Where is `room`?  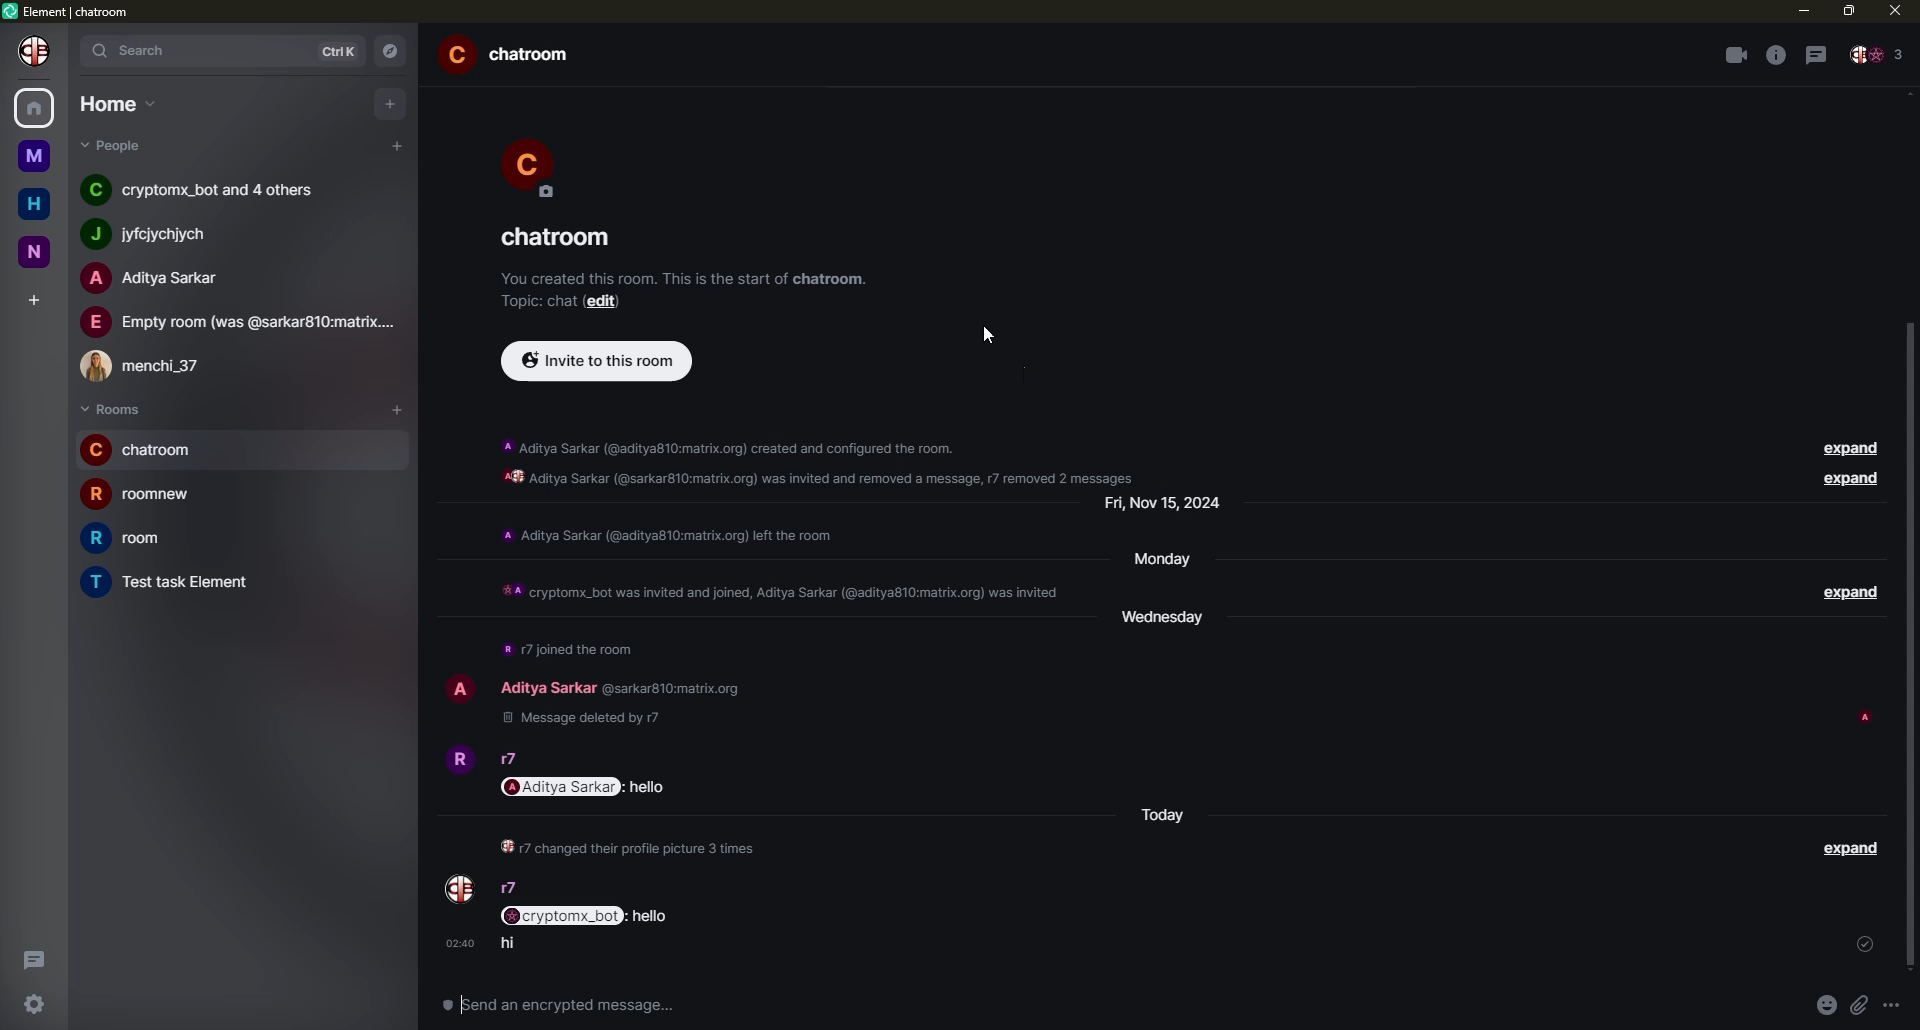
room is located at coordinates (129, 537).